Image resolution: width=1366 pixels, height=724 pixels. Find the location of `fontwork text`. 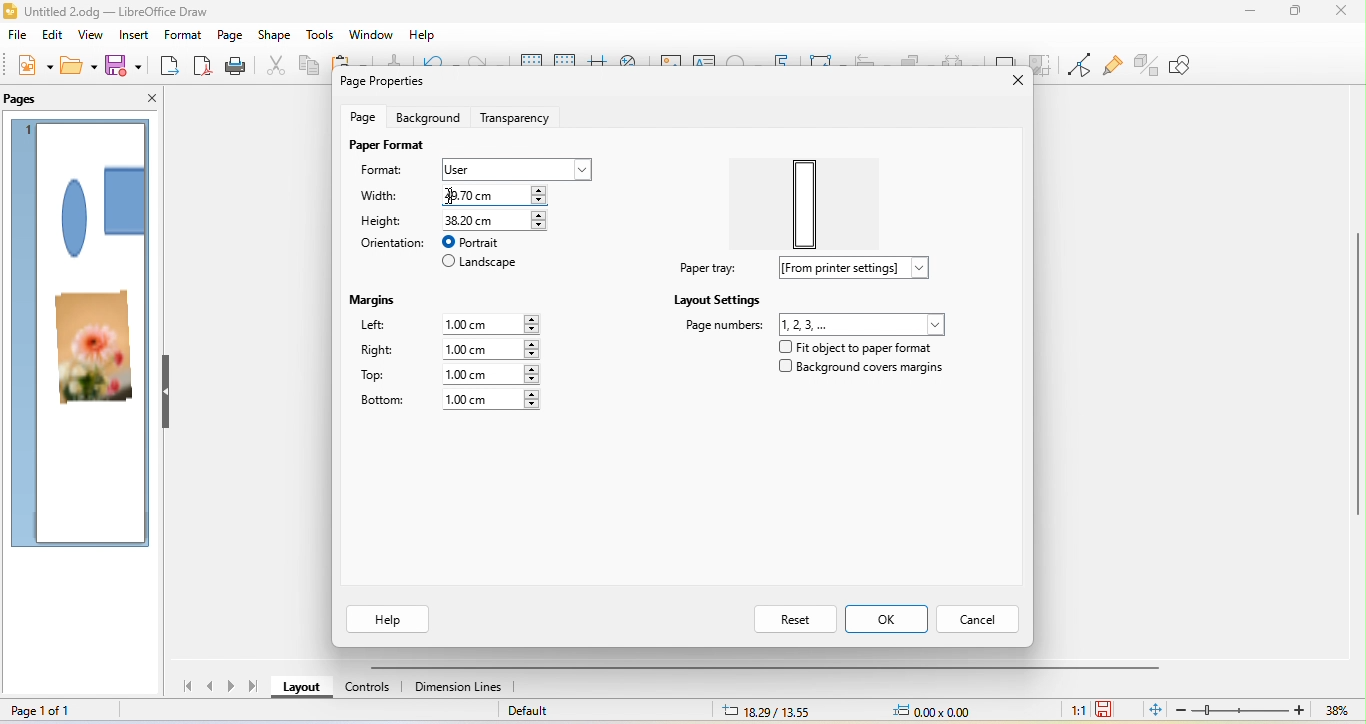

fontwork text is located at coordinates (788, 61).